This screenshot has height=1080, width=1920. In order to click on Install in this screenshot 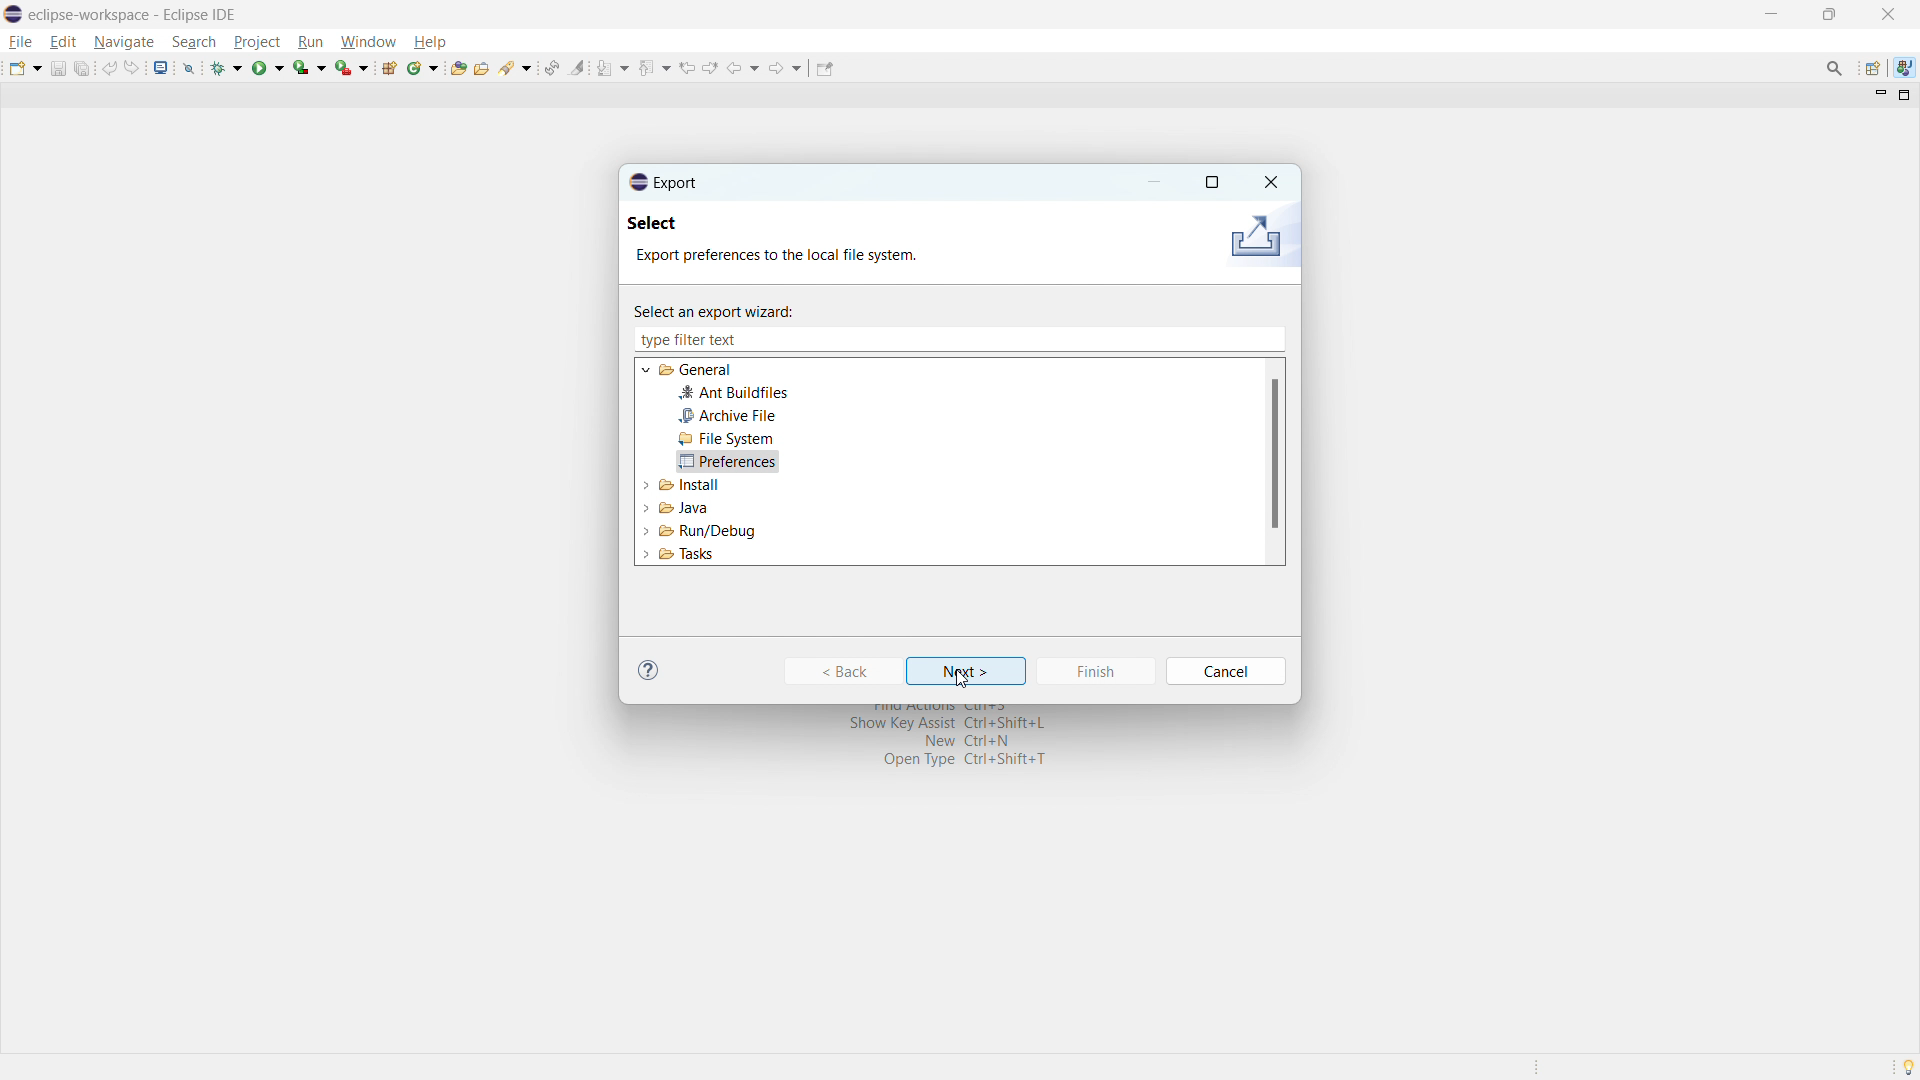, I will do `click(687, 486)`.